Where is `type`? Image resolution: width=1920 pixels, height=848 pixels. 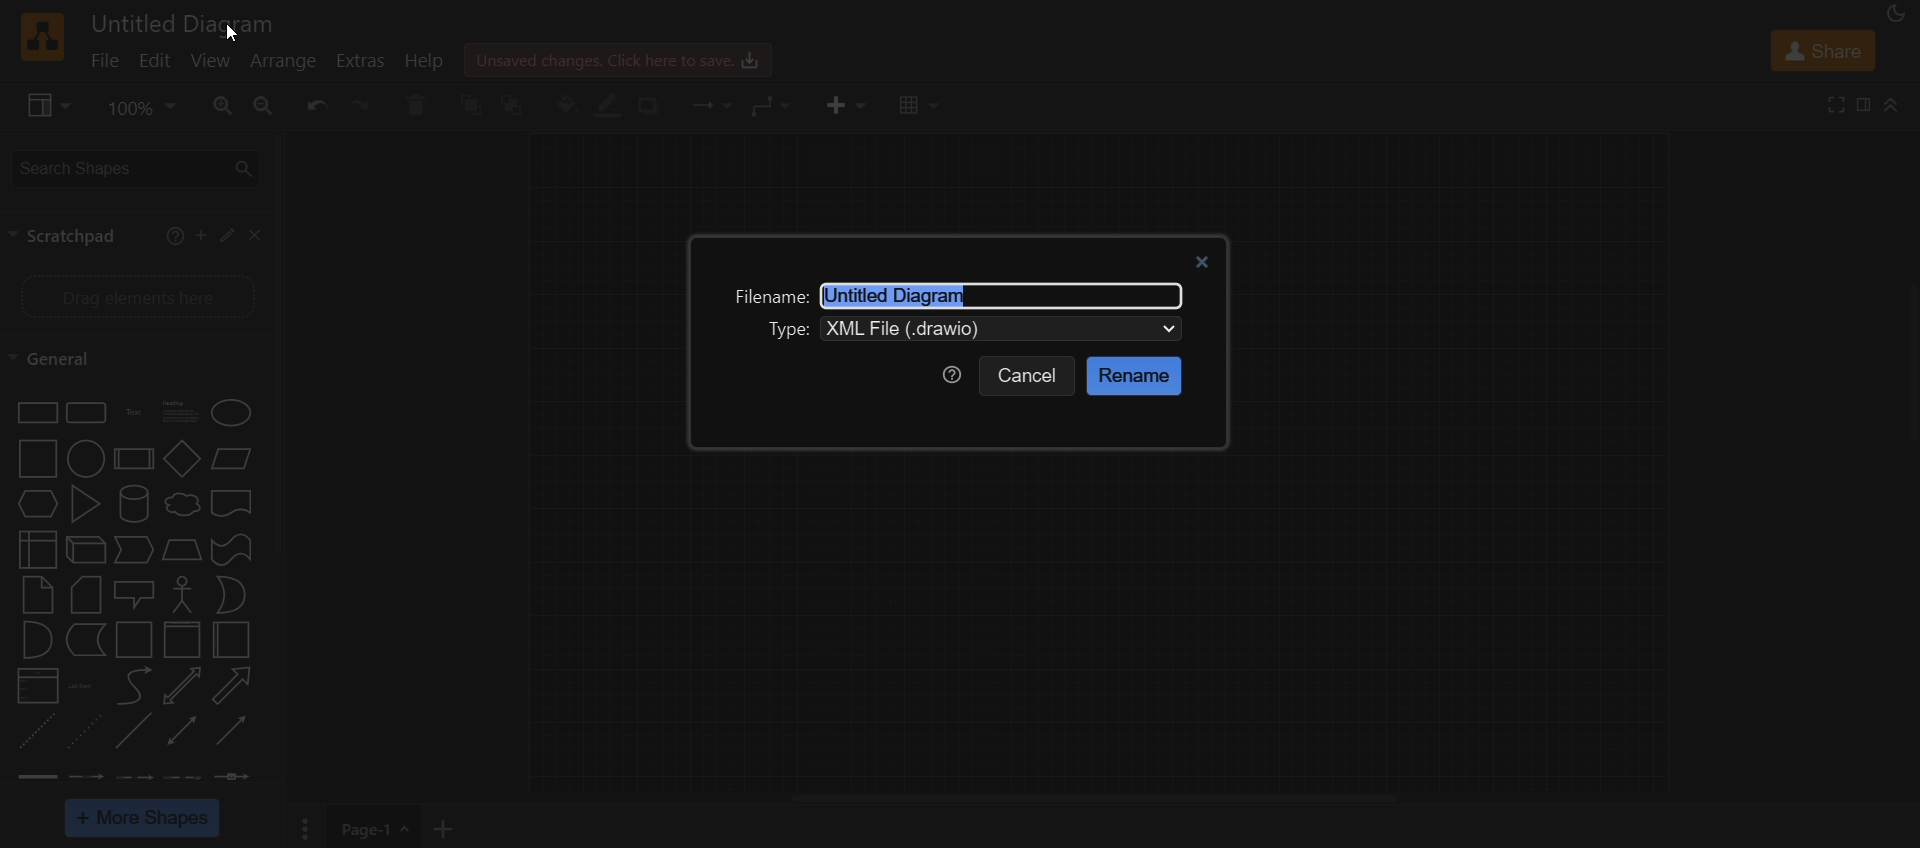
type is located at coordinates (789, 329).